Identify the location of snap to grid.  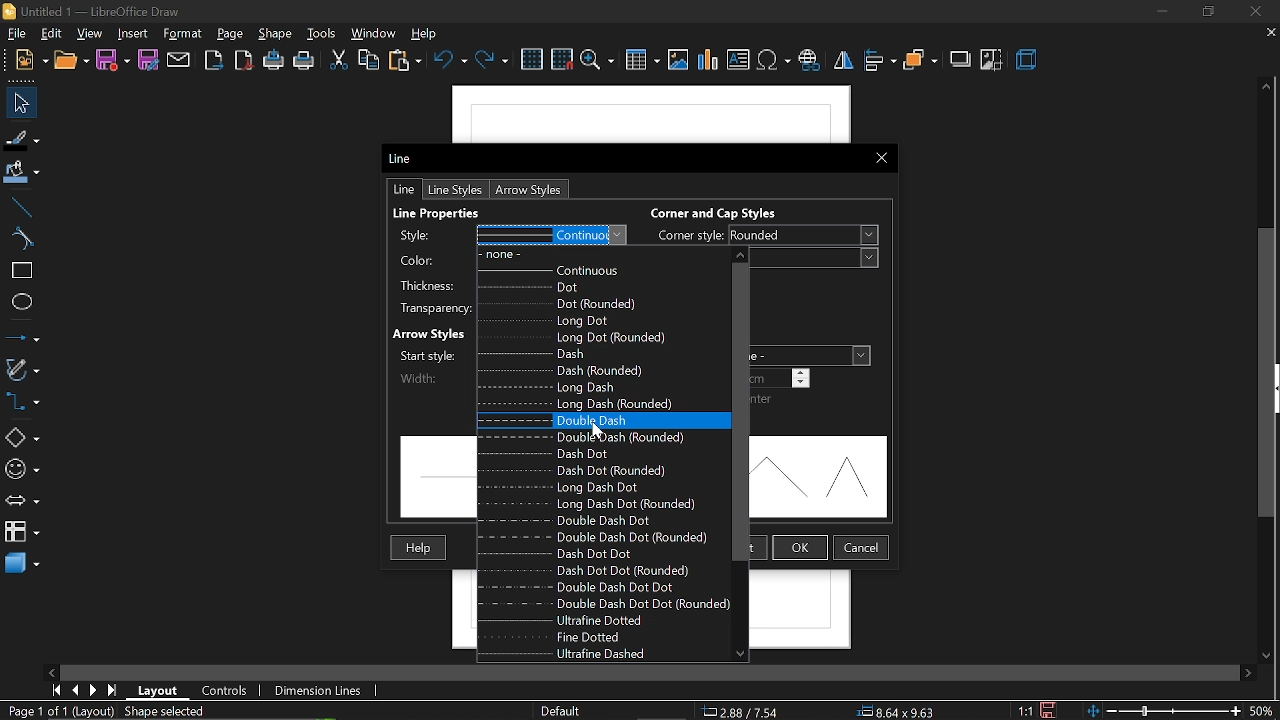
(562, 59).